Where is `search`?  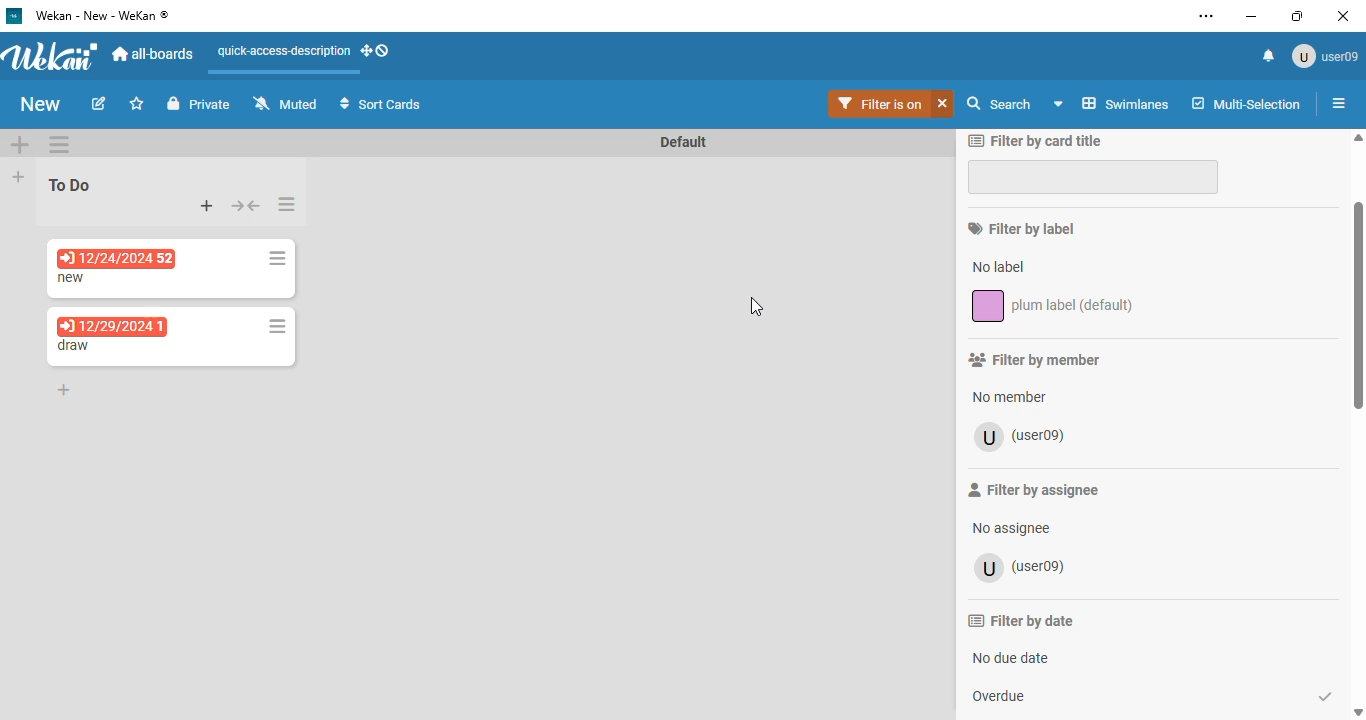 search is located at coordinates (999, 103).